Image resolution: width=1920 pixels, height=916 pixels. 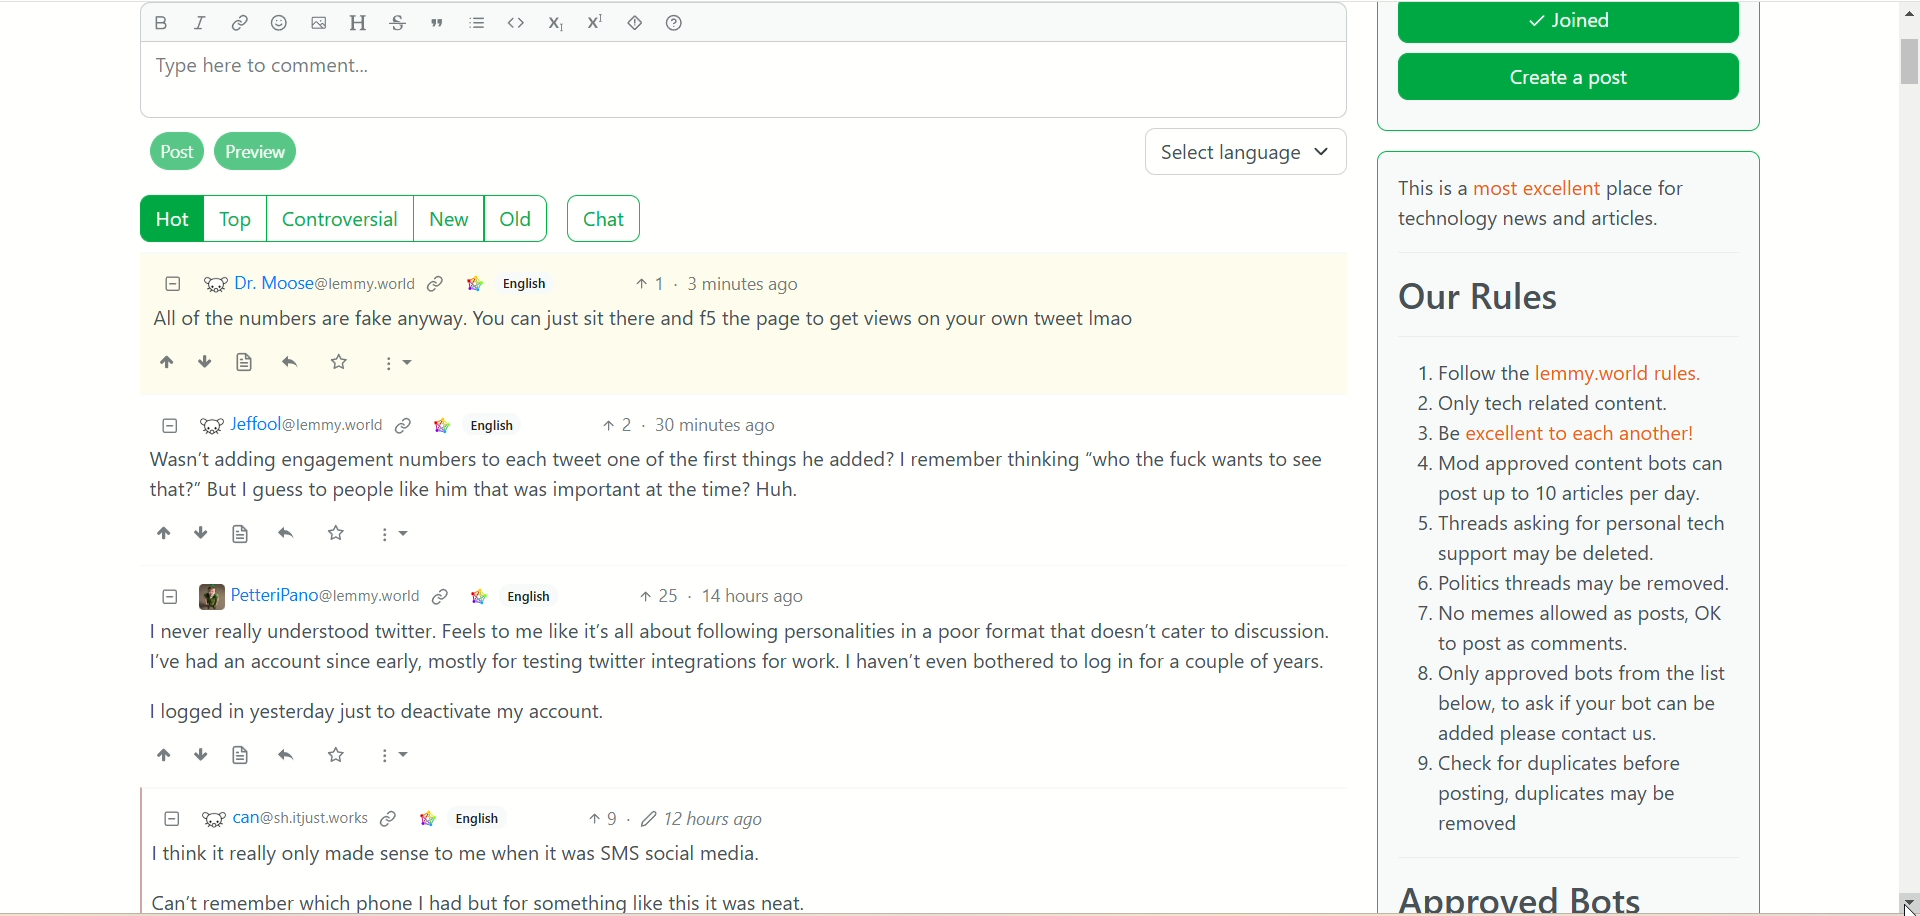 I want to click on link, so click(x=239, y=27).